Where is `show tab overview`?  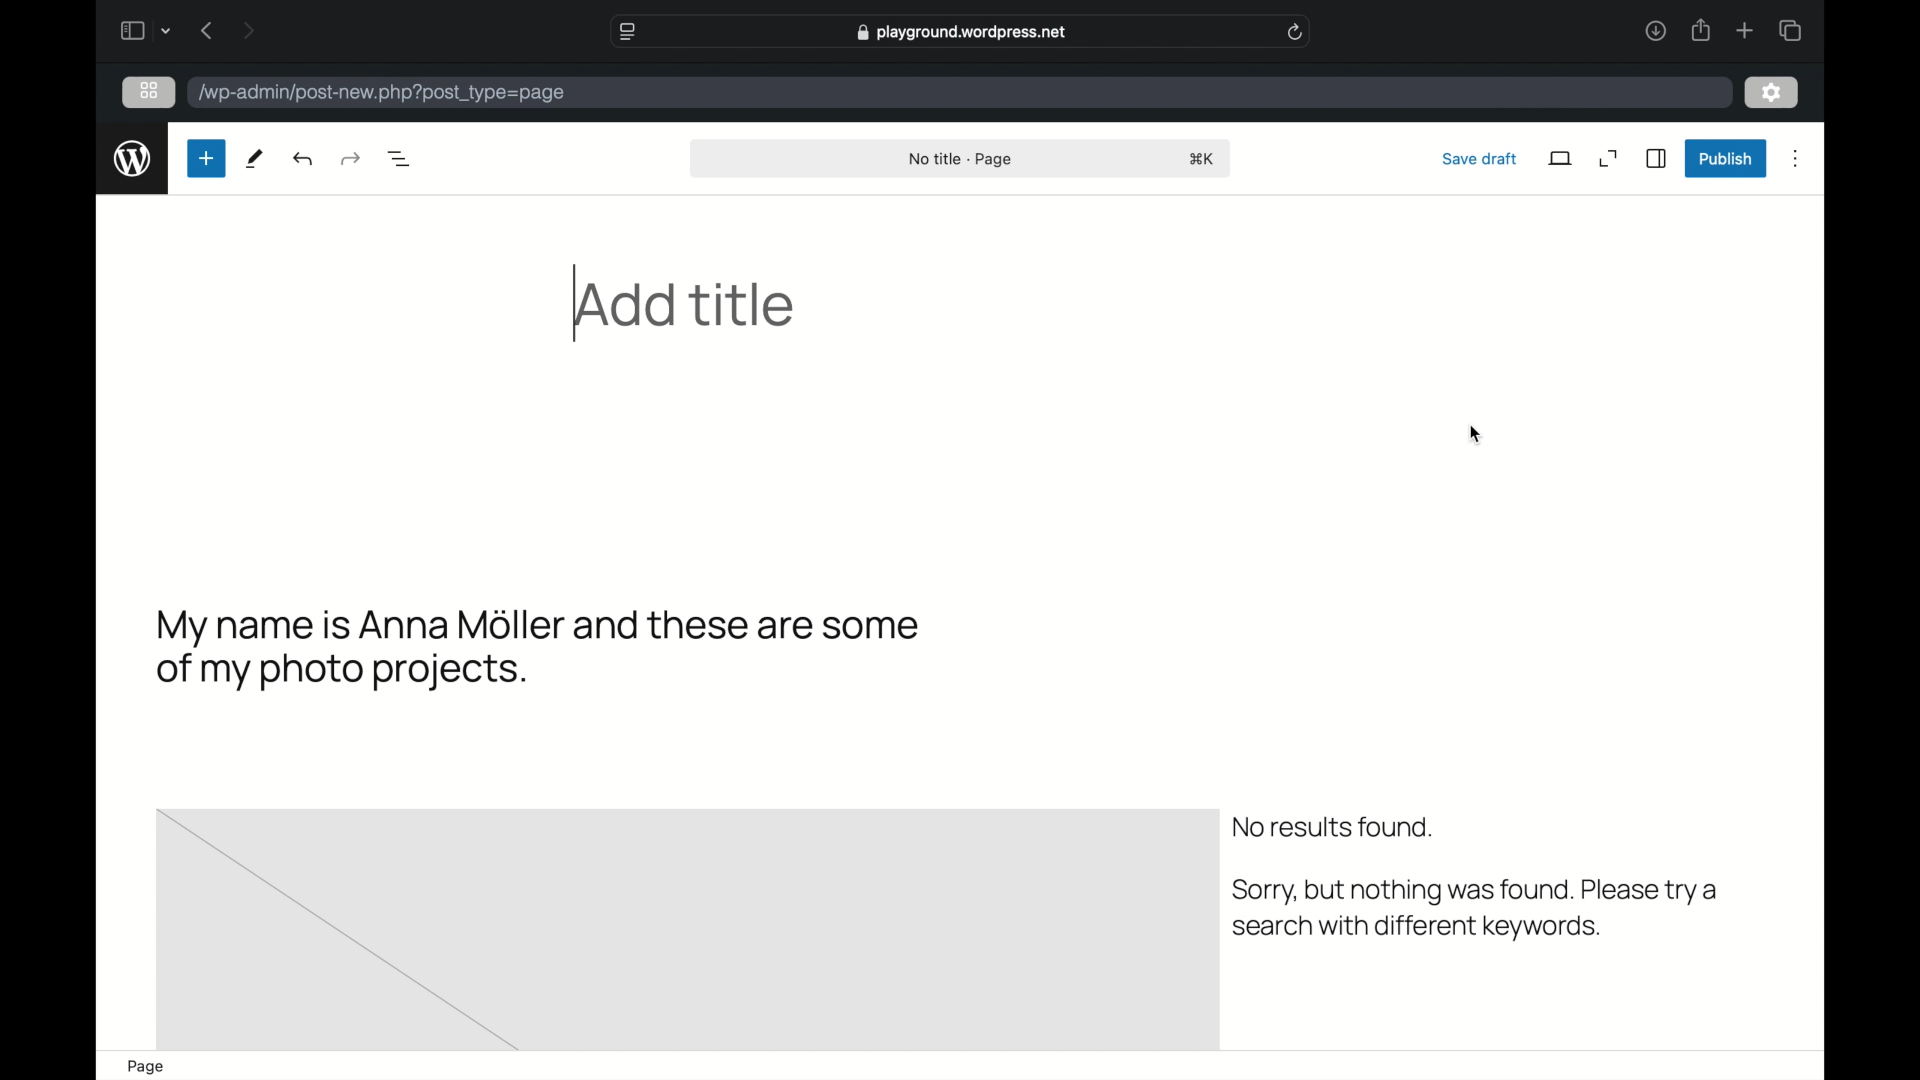
show tab overview is located at coordinates (1790, 30).